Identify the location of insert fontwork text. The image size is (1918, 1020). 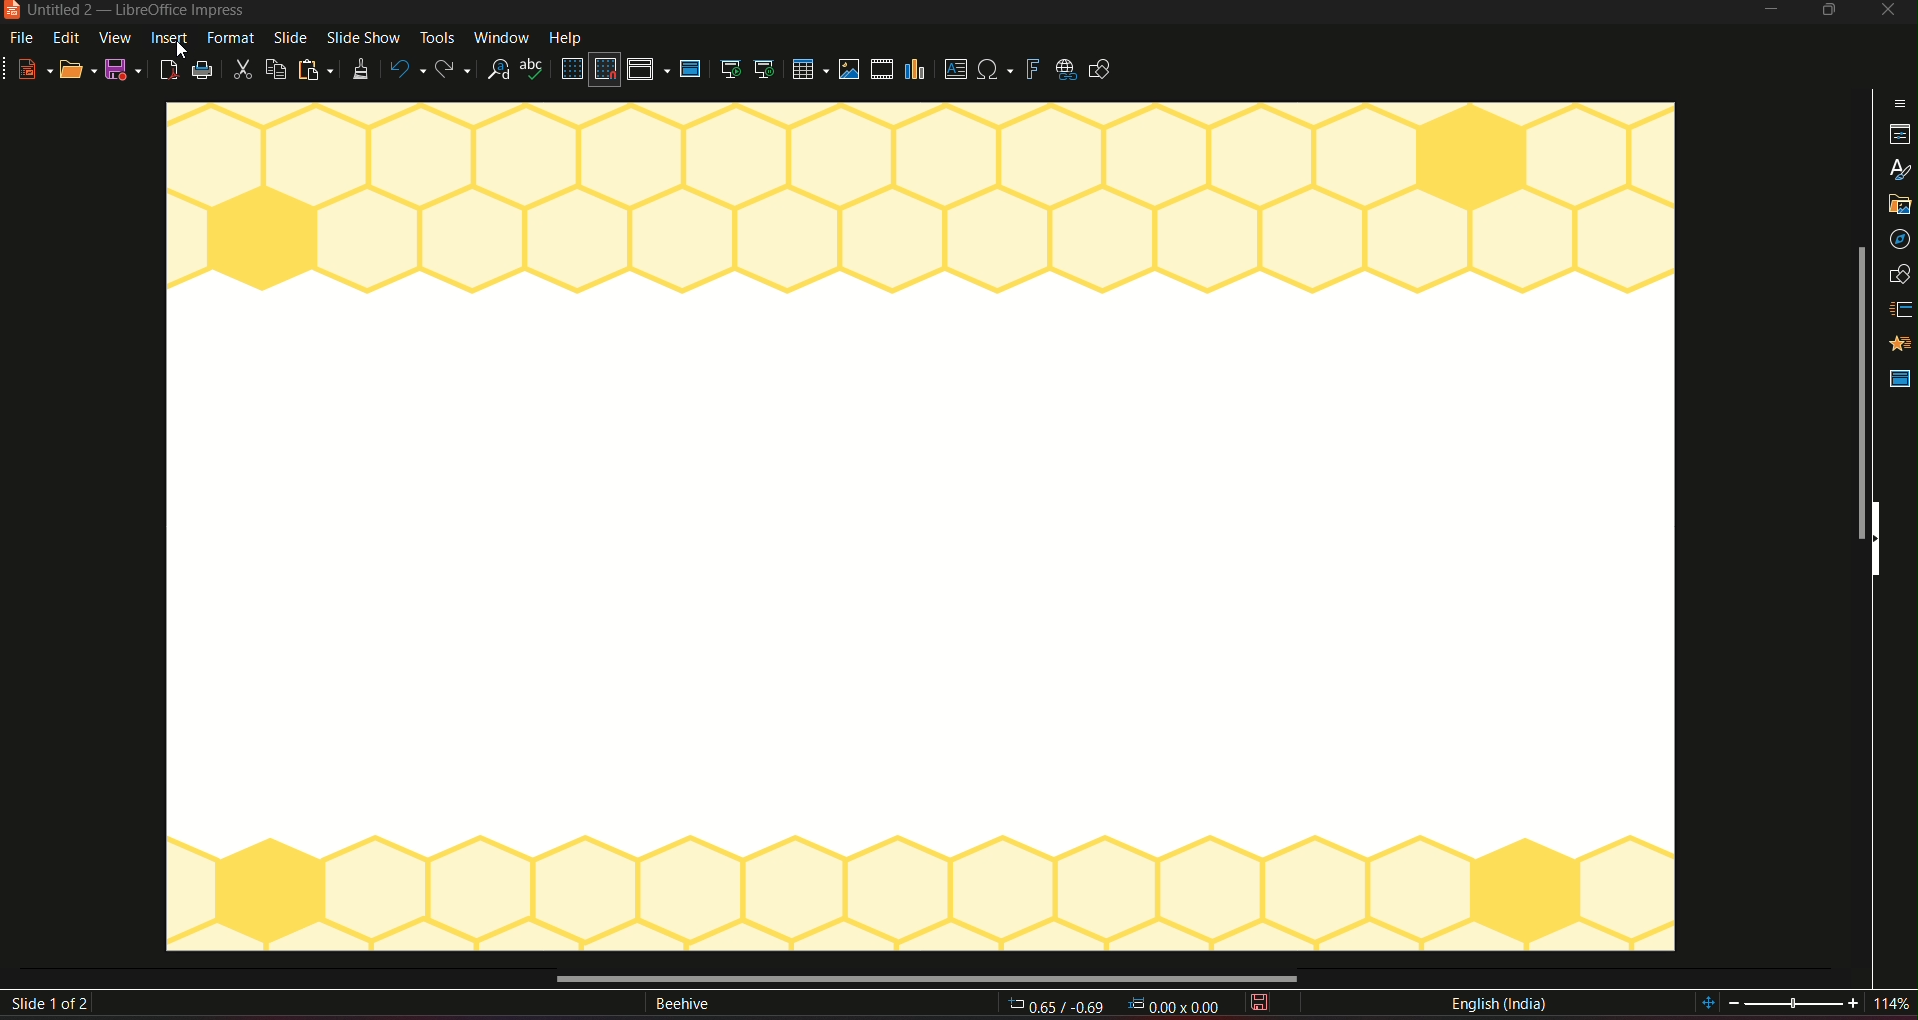
(1032, 68).